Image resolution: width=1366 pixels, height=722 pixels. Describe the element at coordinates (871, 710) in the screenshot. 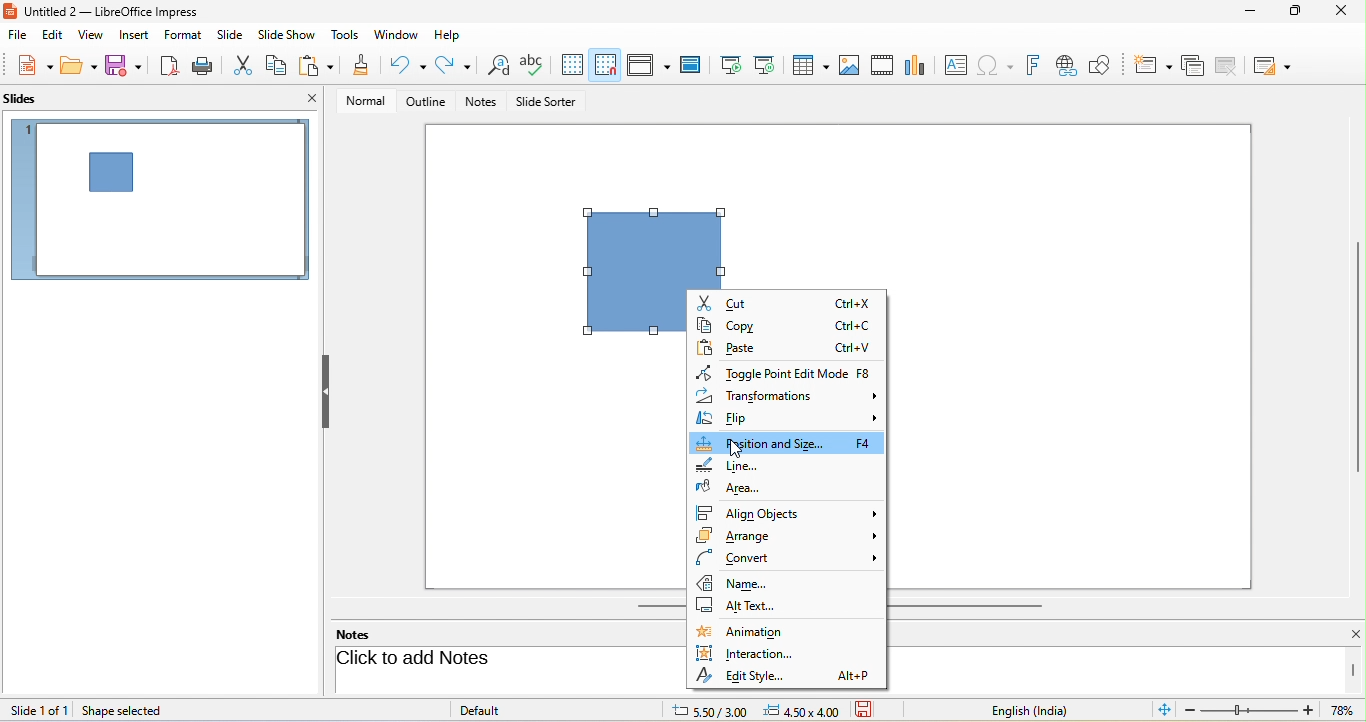

I see `save` at that location.